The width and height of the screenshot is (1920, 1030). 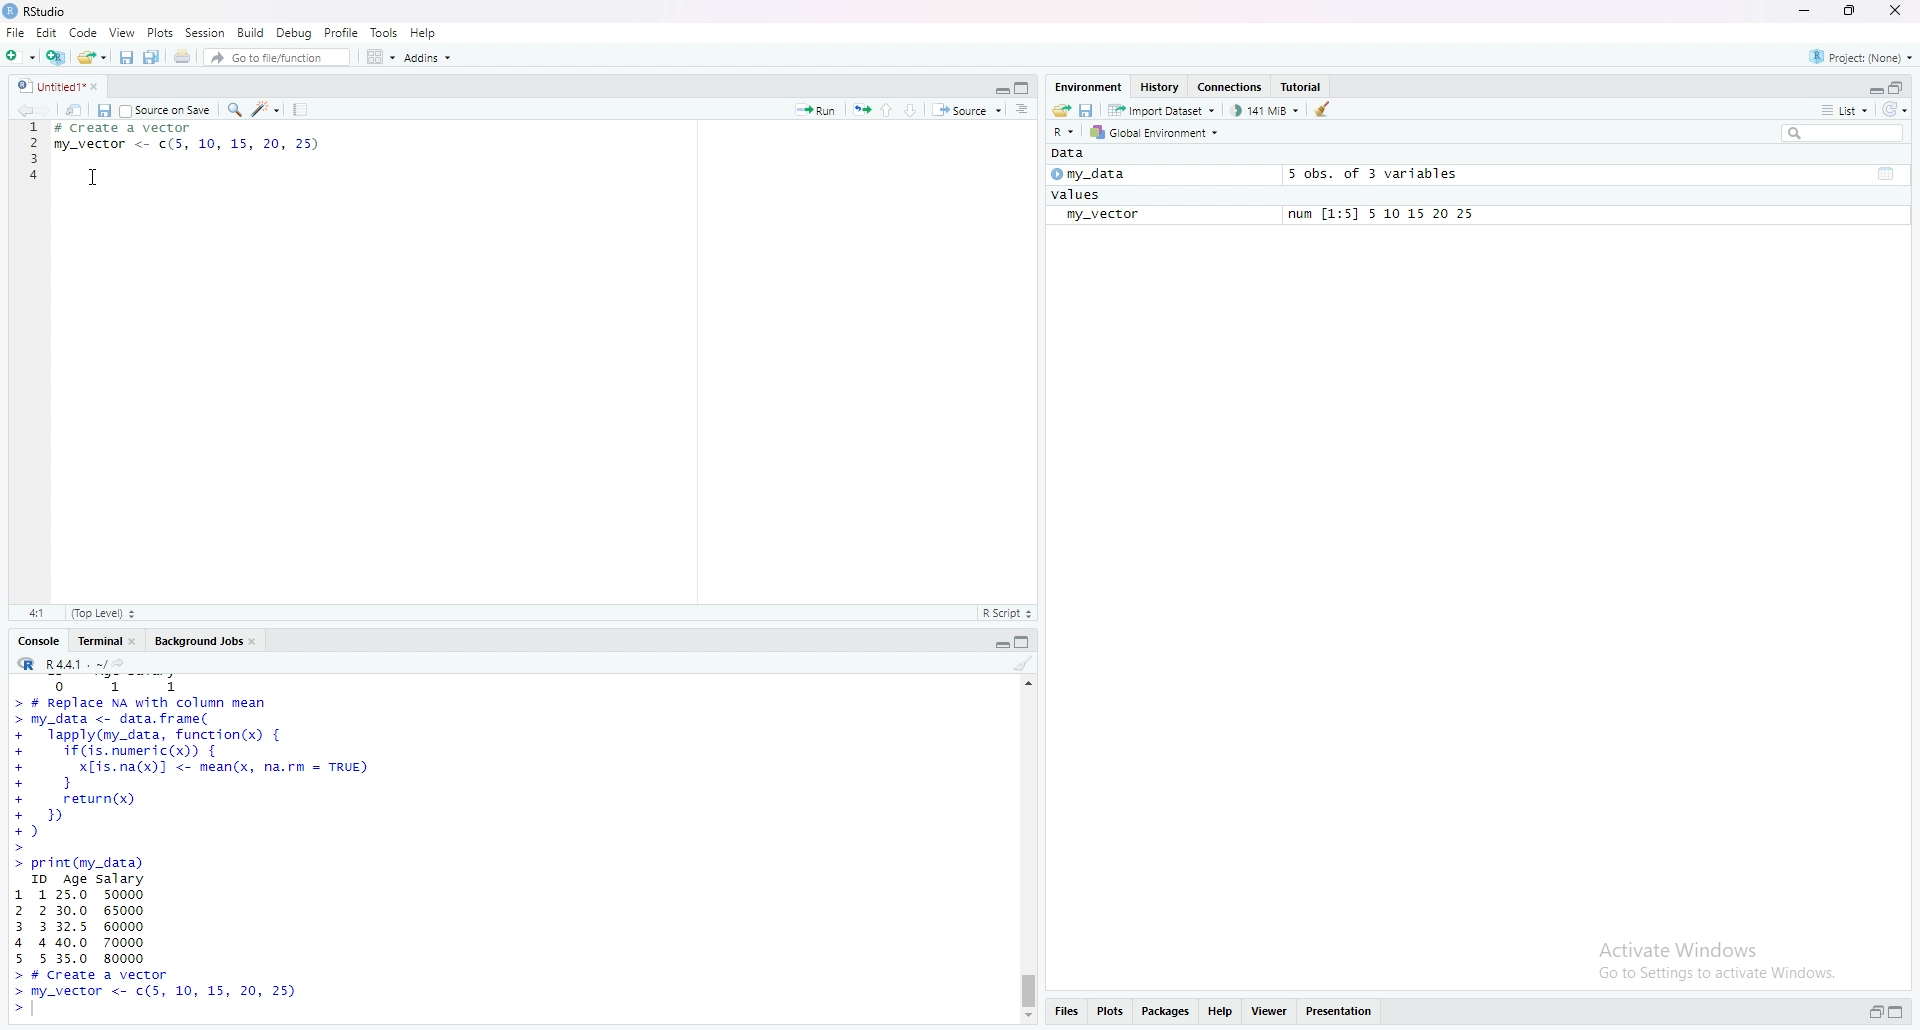 I want to click on my_vector, so click(x=1103, y=216).